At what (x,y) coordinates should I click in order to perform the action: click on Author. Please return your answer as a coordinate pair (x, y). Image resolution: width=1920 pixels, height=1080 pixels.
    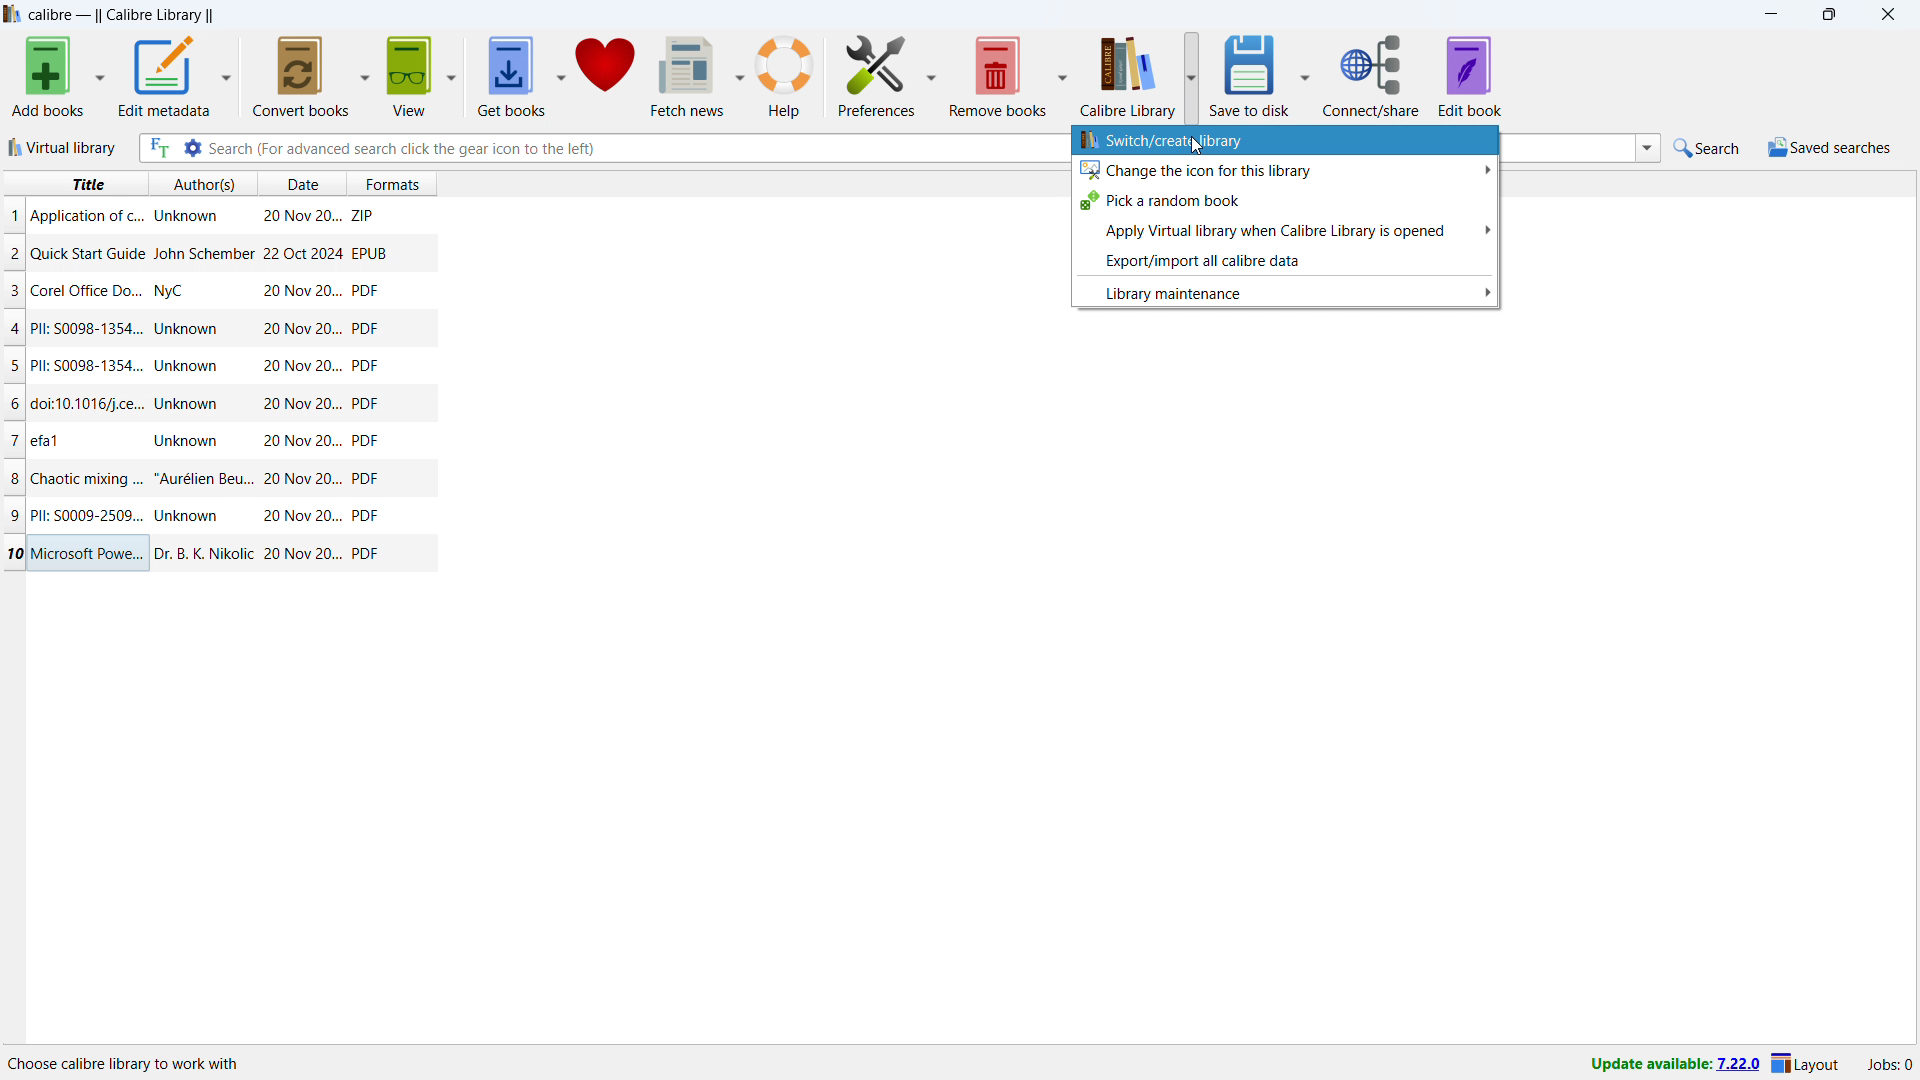
    Looking at the image, I should click on (201, 551).